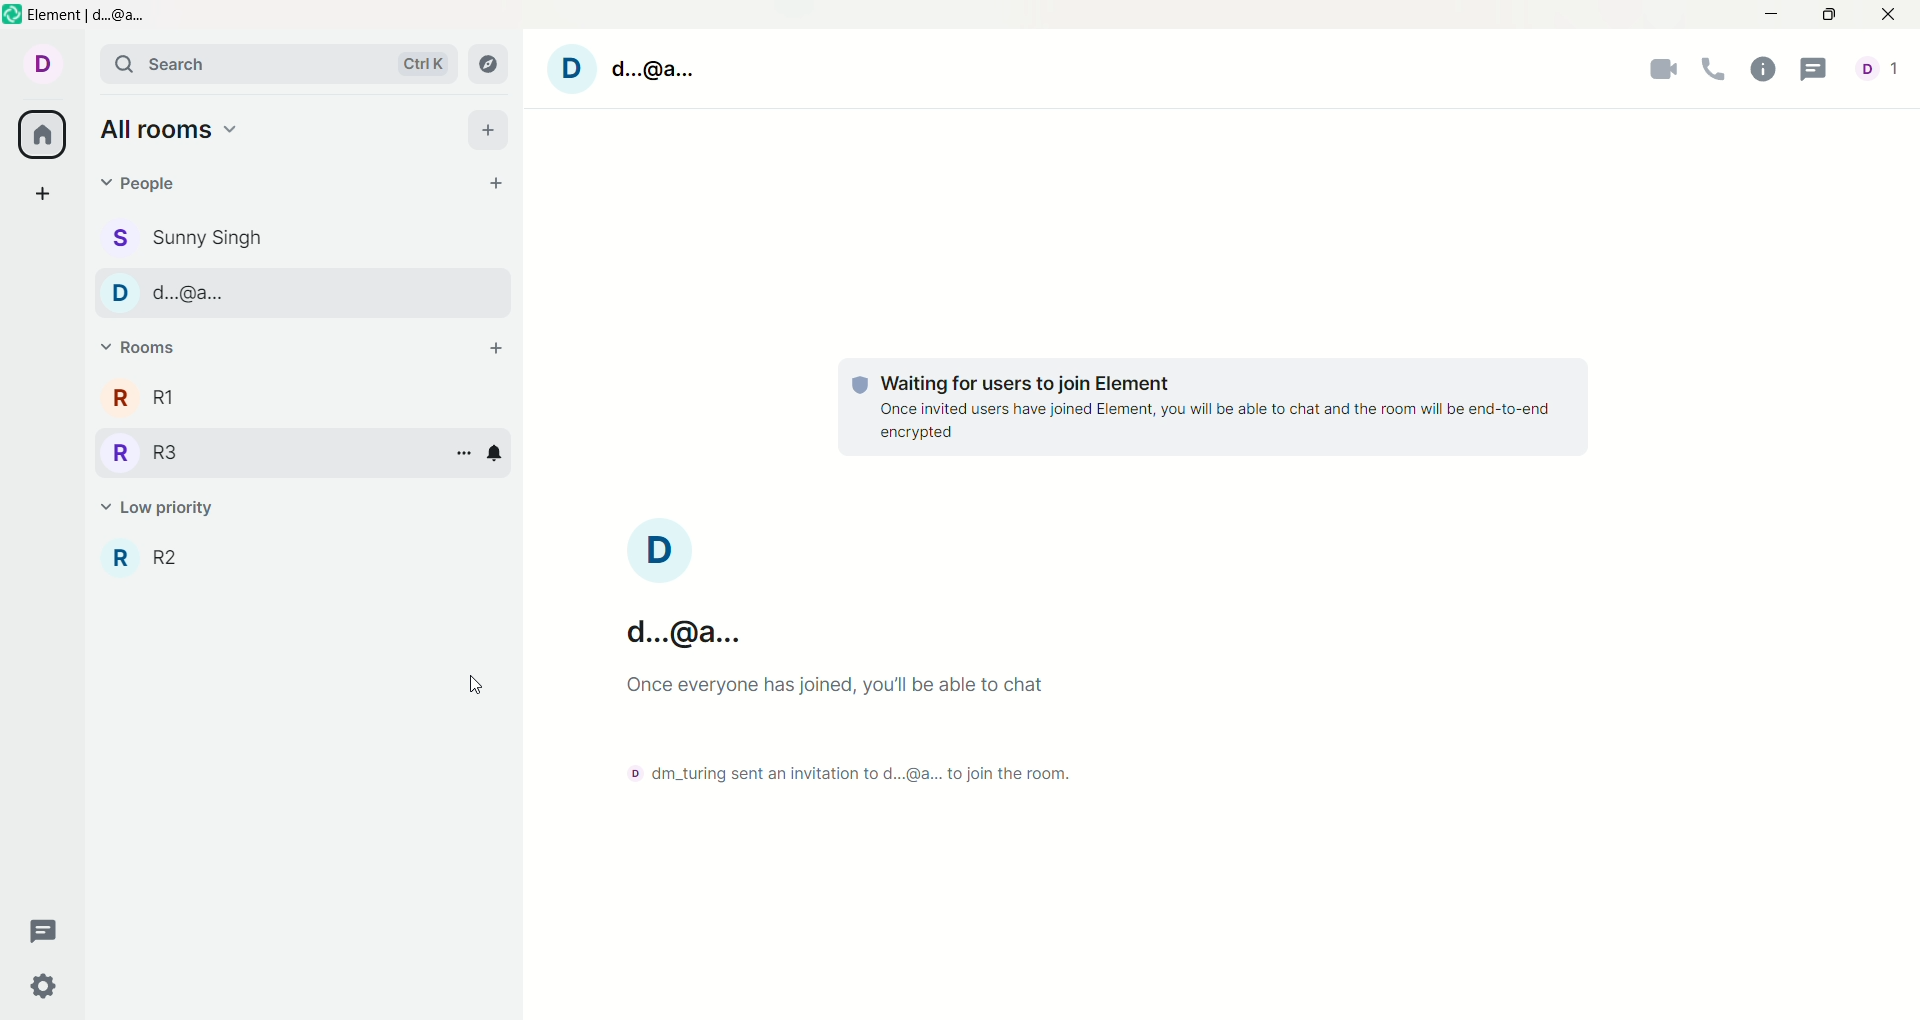 The width and height of the screenshot is (1920, 1020). What do you see at coordinates (1831, 16) in the screenshot?
I see `maximize` at bounding box center [1831, 16].